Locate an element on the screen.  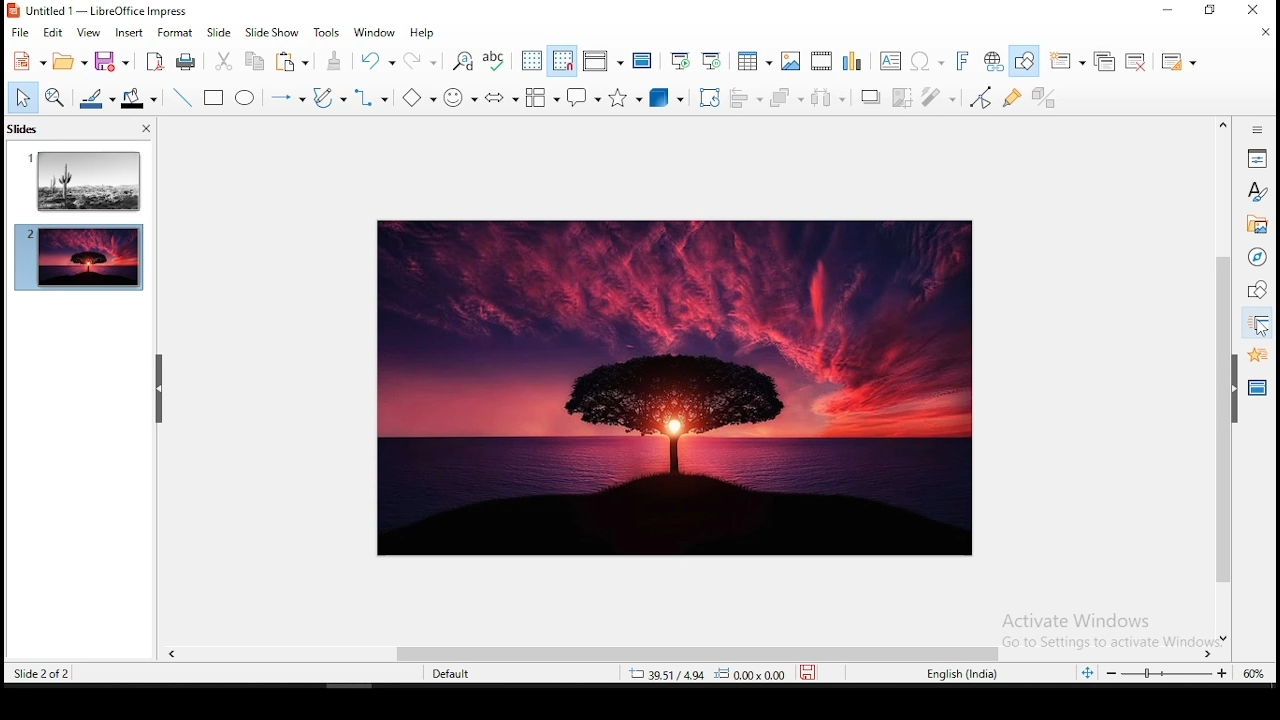
default is located at coordinates (455, 674).